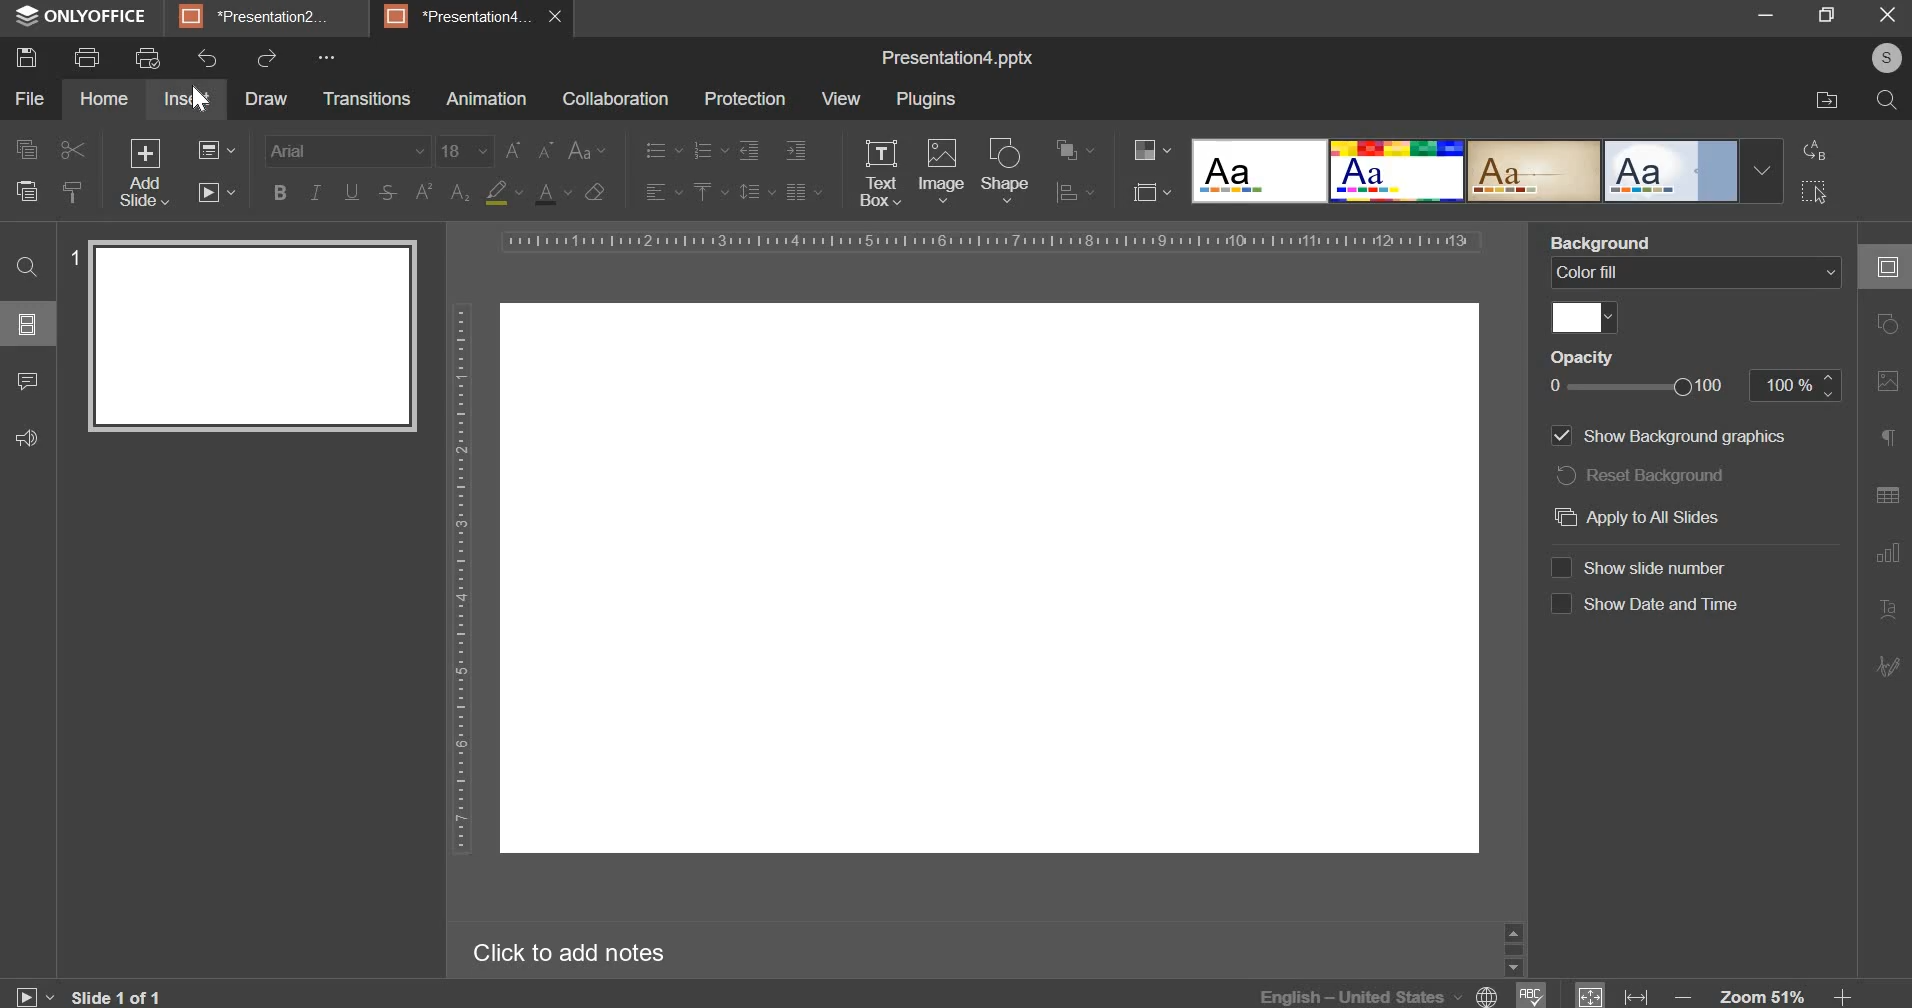 This screenshot has width=1912, height=1008. I want to click on numbering, so click(711, 152).